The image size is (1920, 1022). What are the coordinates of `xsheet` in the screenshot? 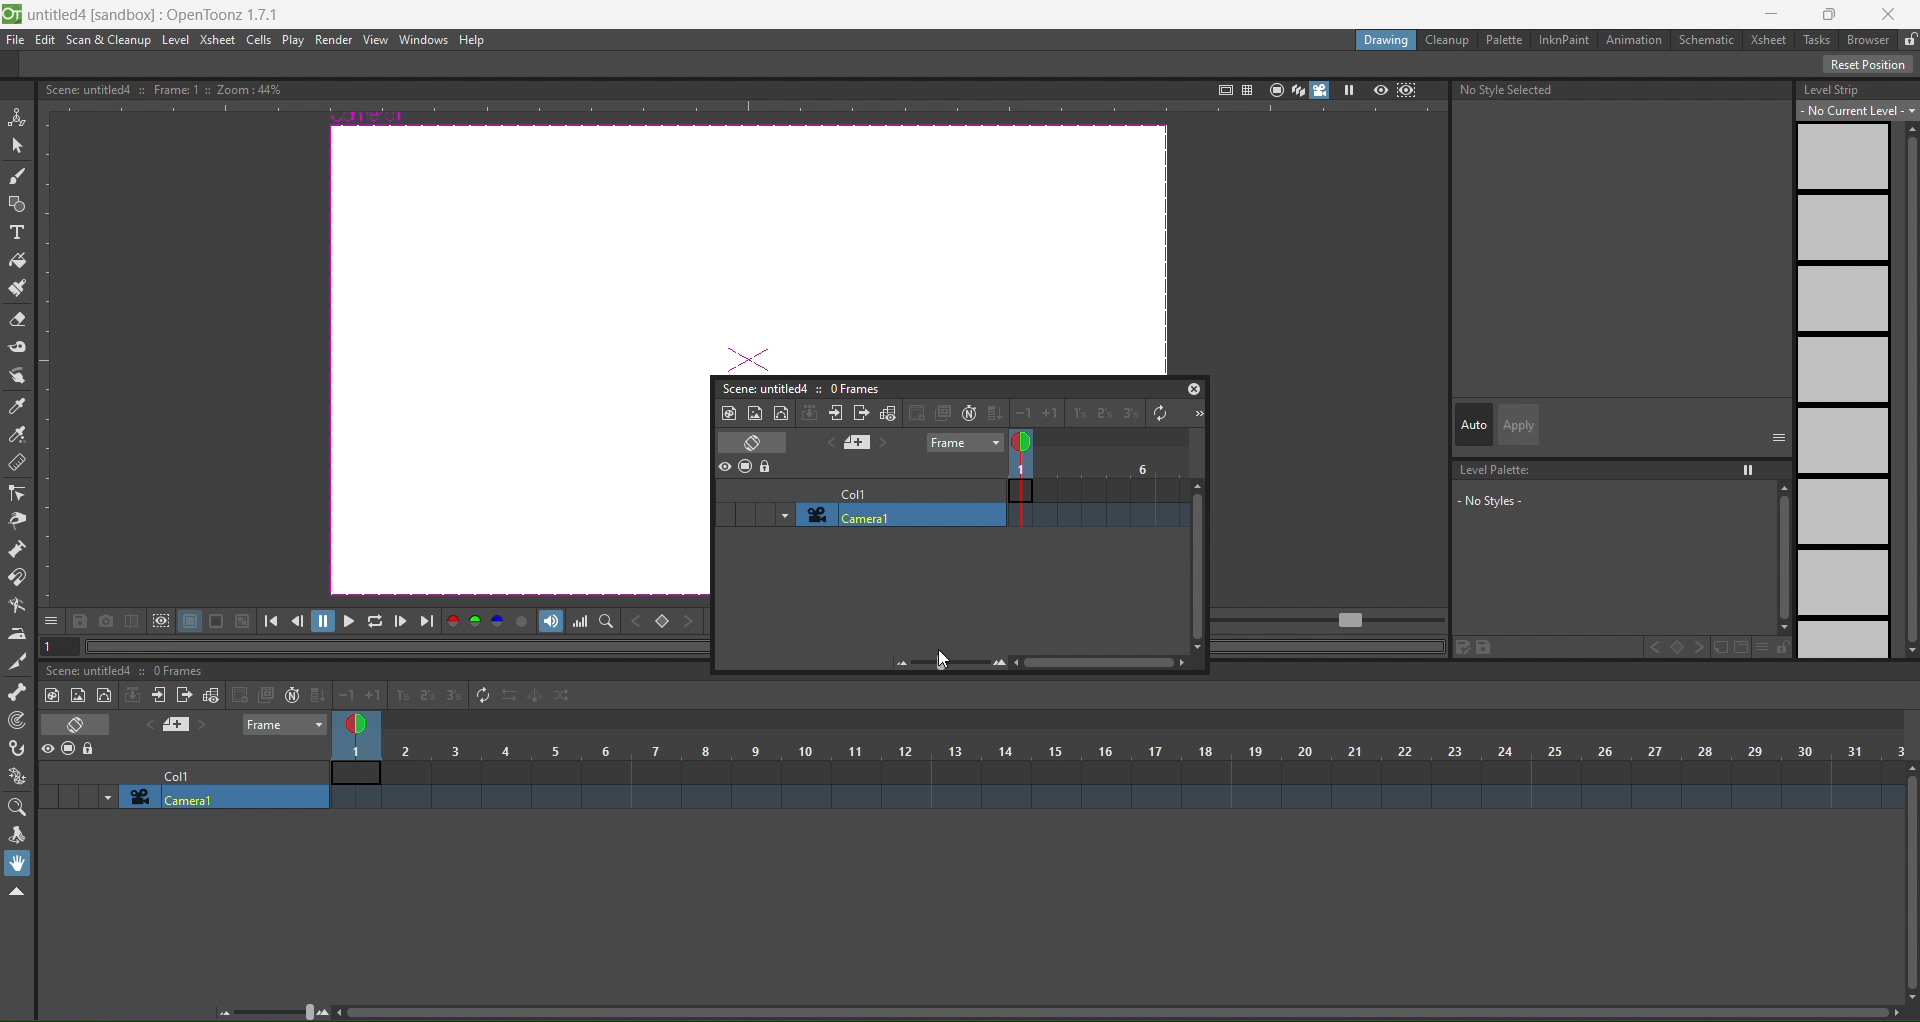 It's located at (216, 39).